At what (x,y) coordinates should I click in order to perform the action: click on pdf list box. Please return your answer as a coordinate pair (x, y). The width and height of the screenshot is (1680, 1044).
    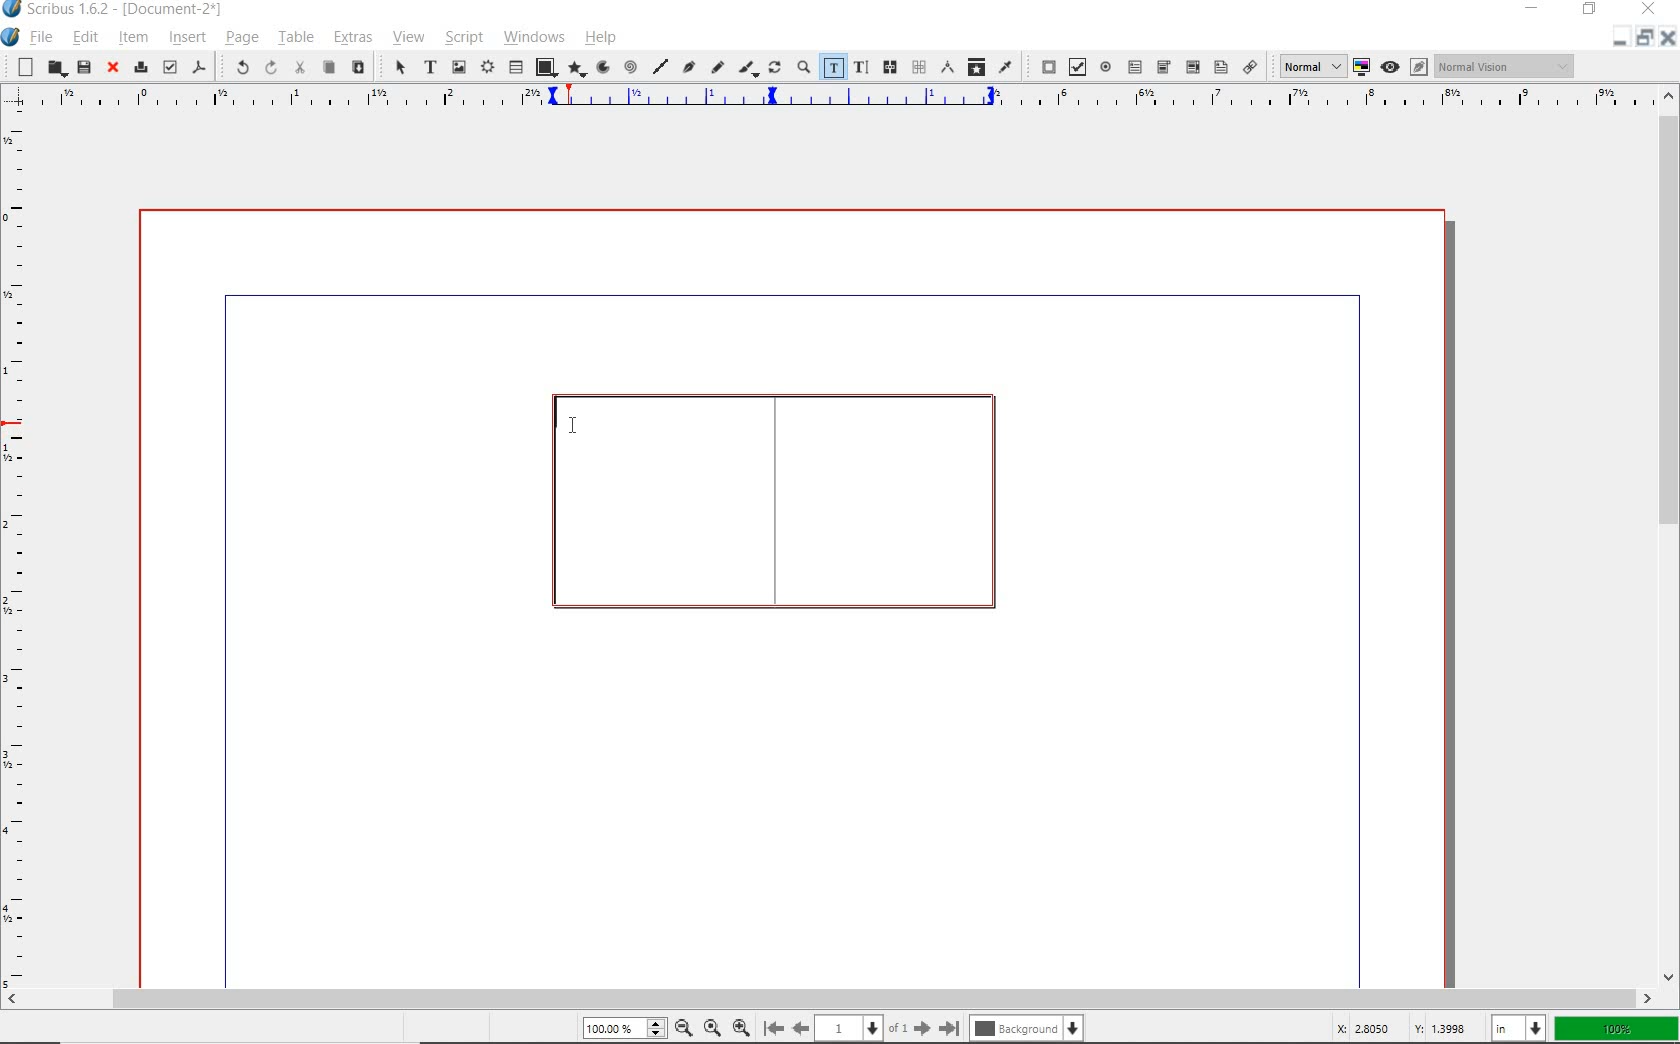
    Looking at the image, I should click on (1219, 66).